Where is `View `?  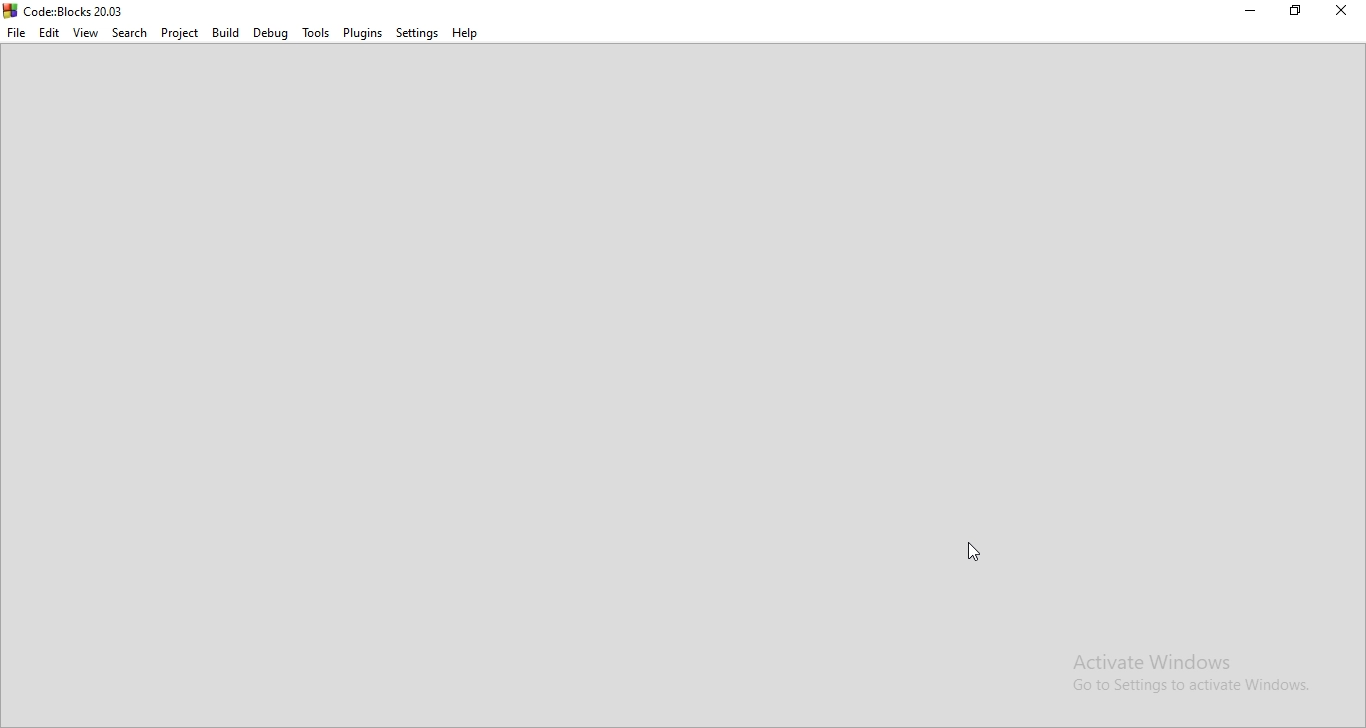 View  is located at coordinates (84, 33).